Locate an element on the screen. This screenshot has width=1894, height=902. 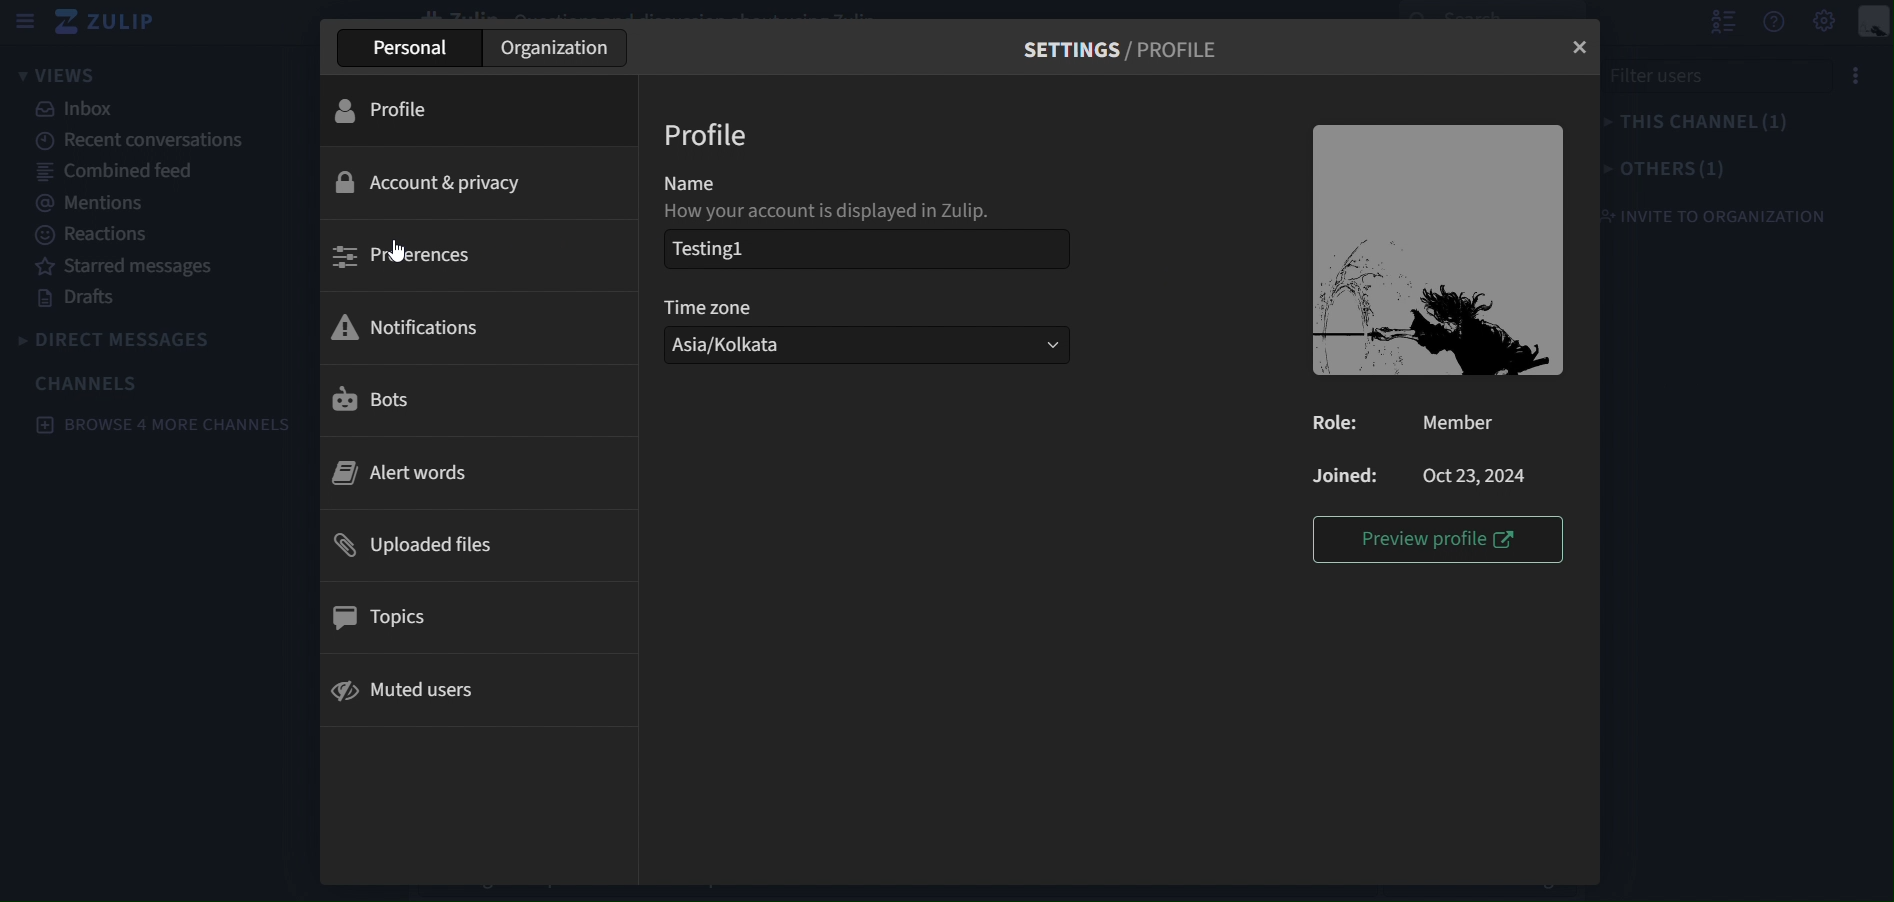
zulip is located at coordinates (115, 21).